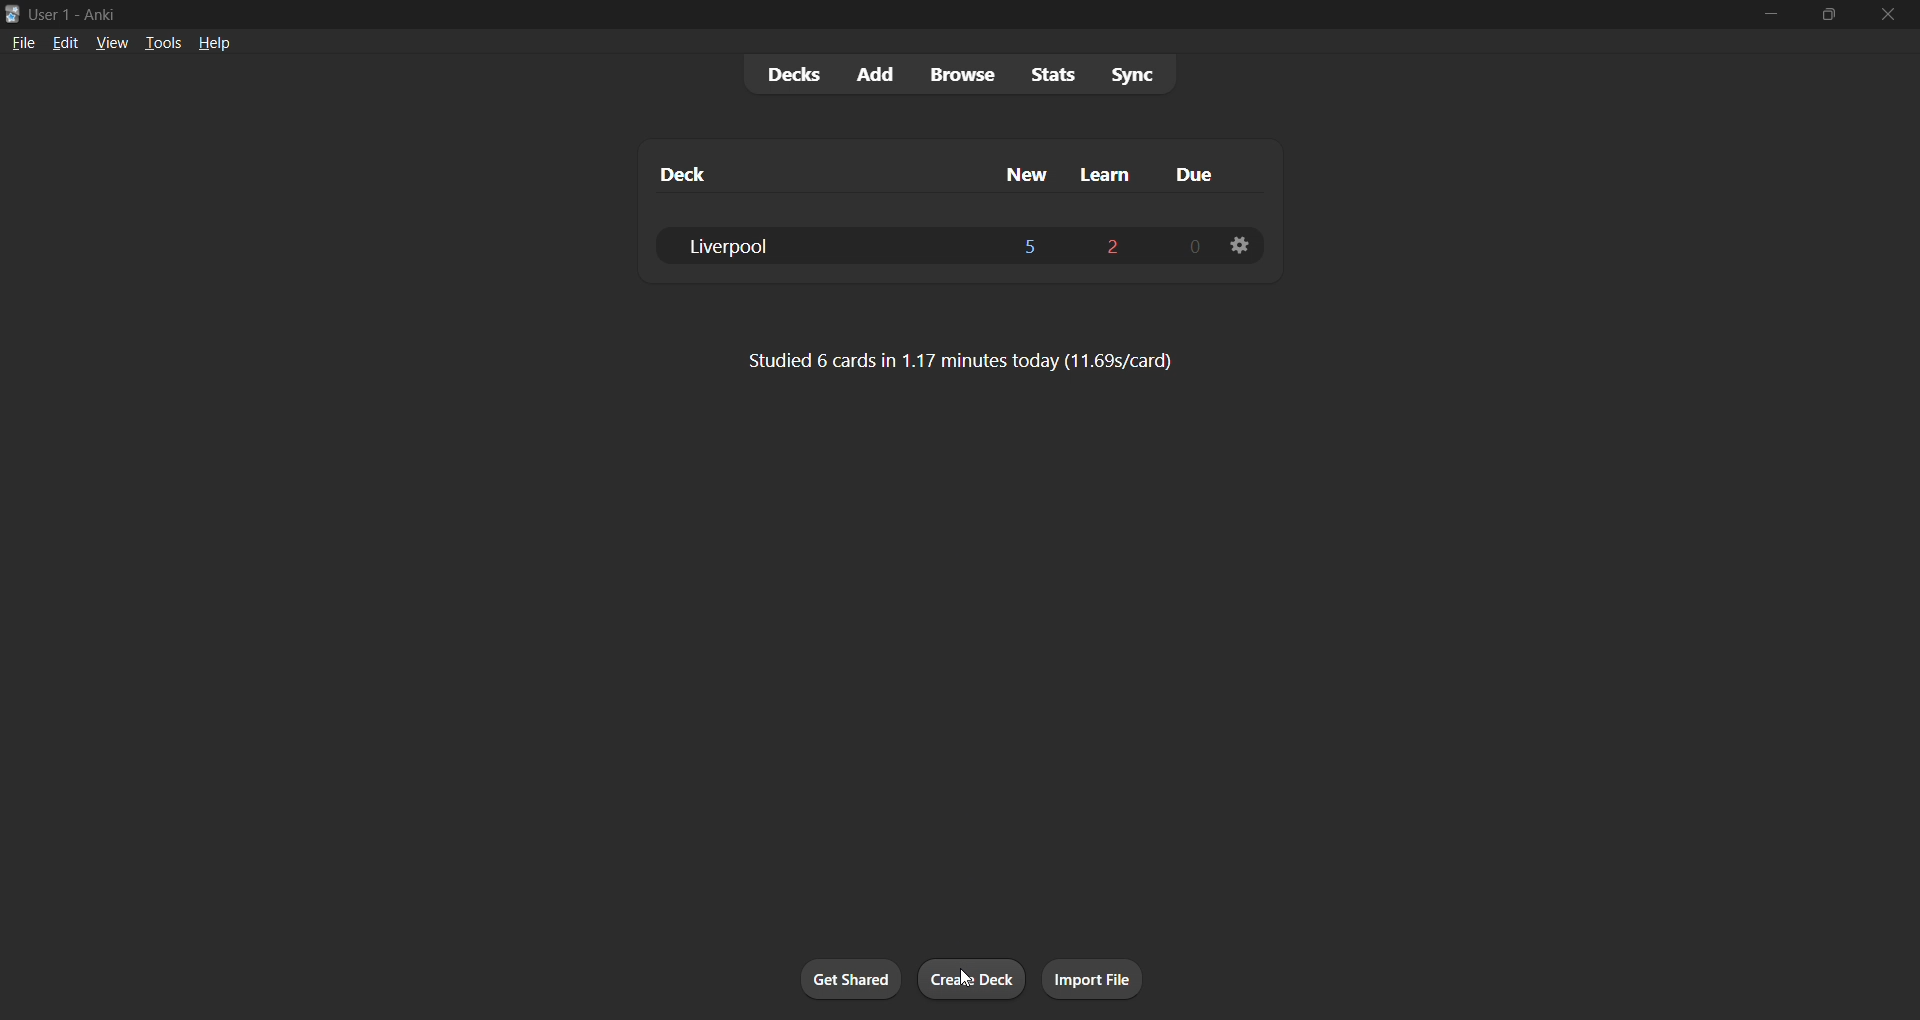 The width and height of the screenshot is (1920, 1020). Describe the element at coordinates (1057, 73) in the screenshot. I see `stats` at that location.